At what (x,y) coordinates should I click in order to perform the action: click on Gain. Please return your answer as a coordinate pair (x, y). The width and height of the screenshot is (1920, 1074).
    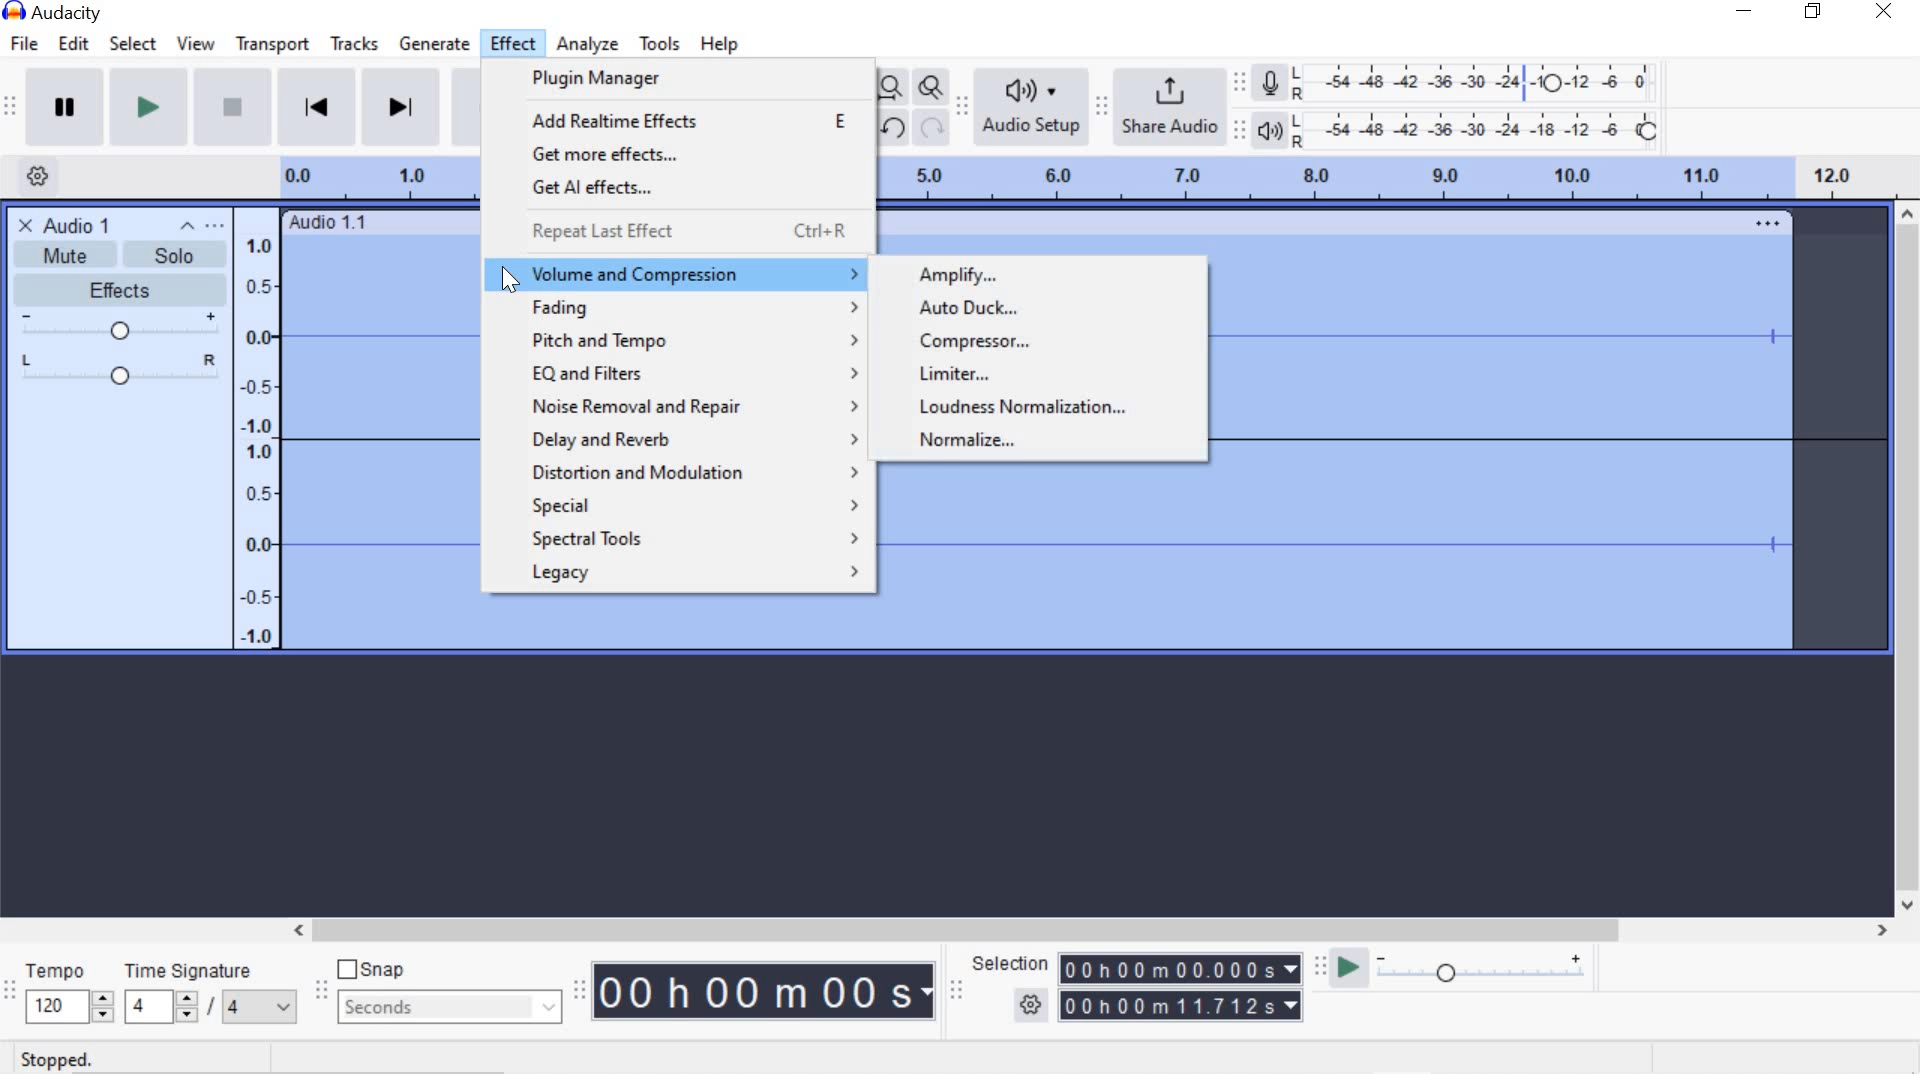
    Looking at the image, I should click on (118, 328).